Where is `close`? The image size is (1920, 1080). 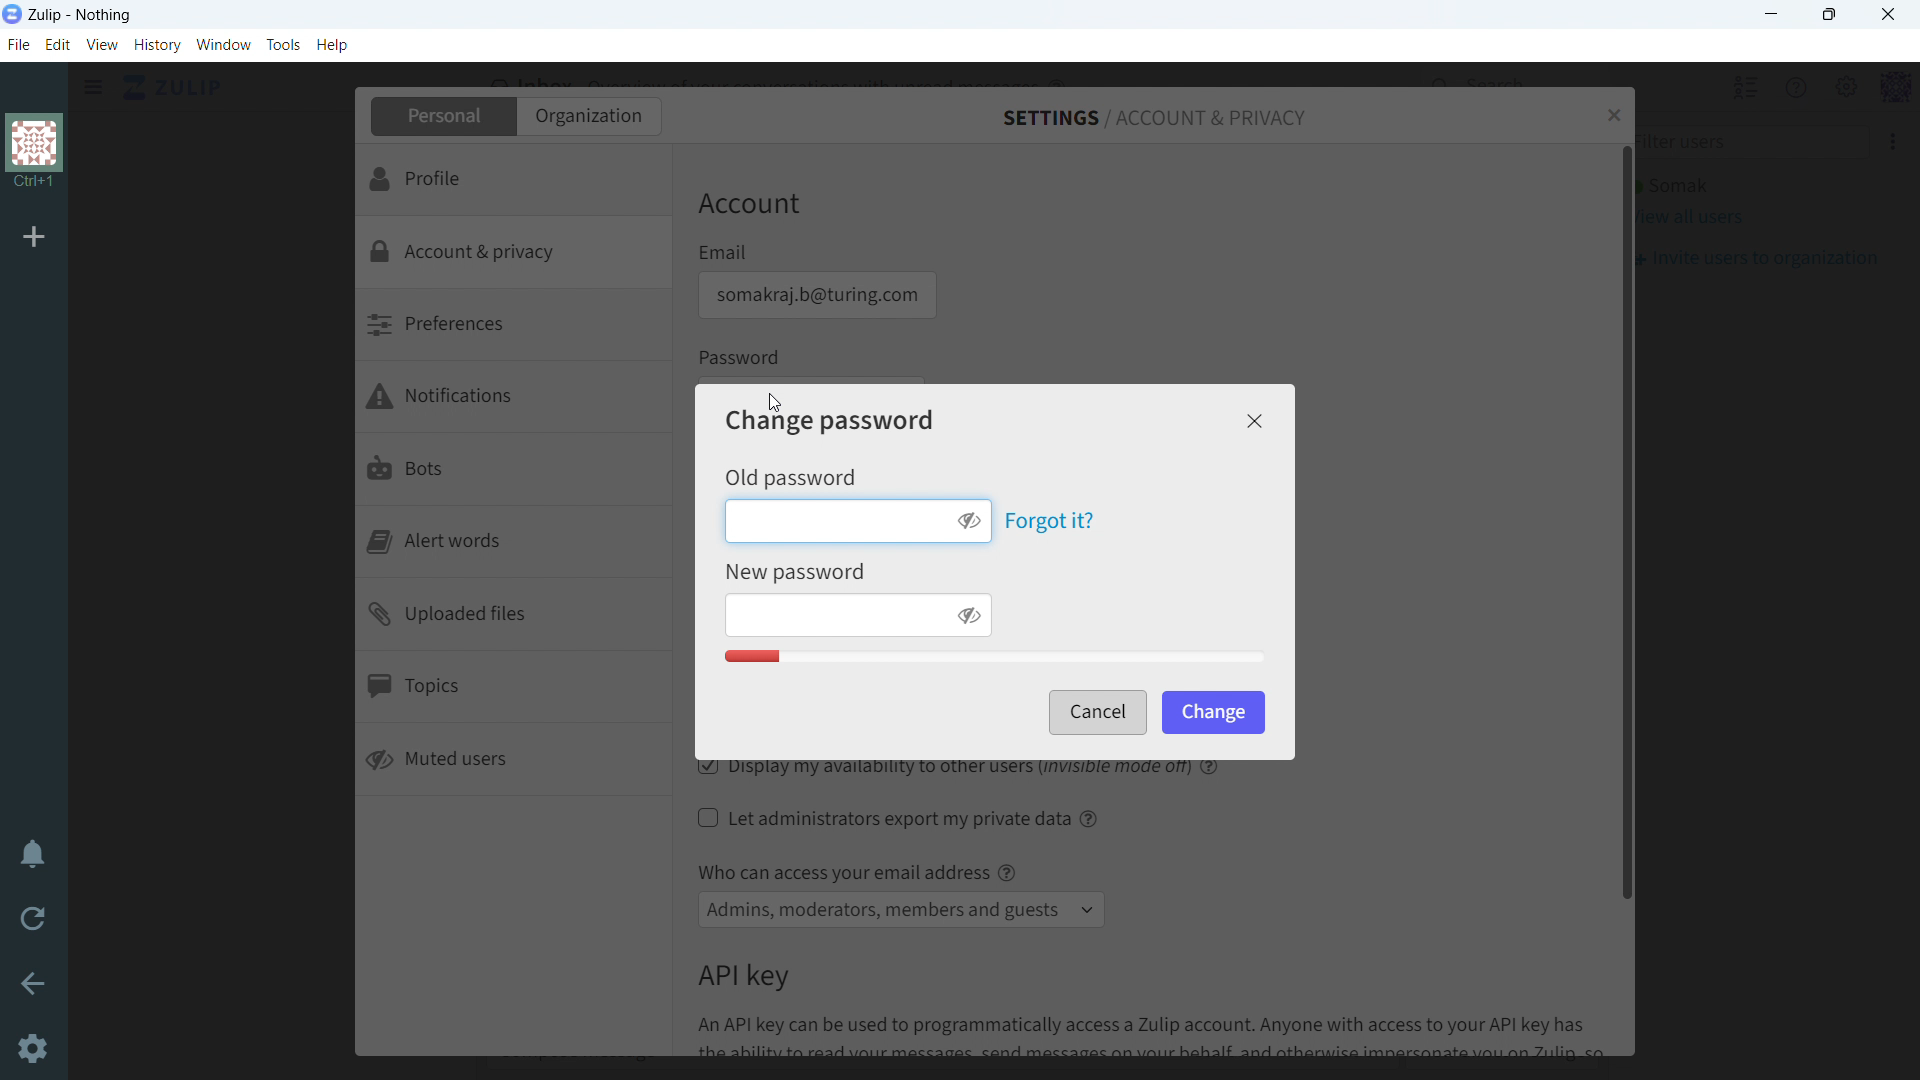 close is located at coordinates (1256, 421).